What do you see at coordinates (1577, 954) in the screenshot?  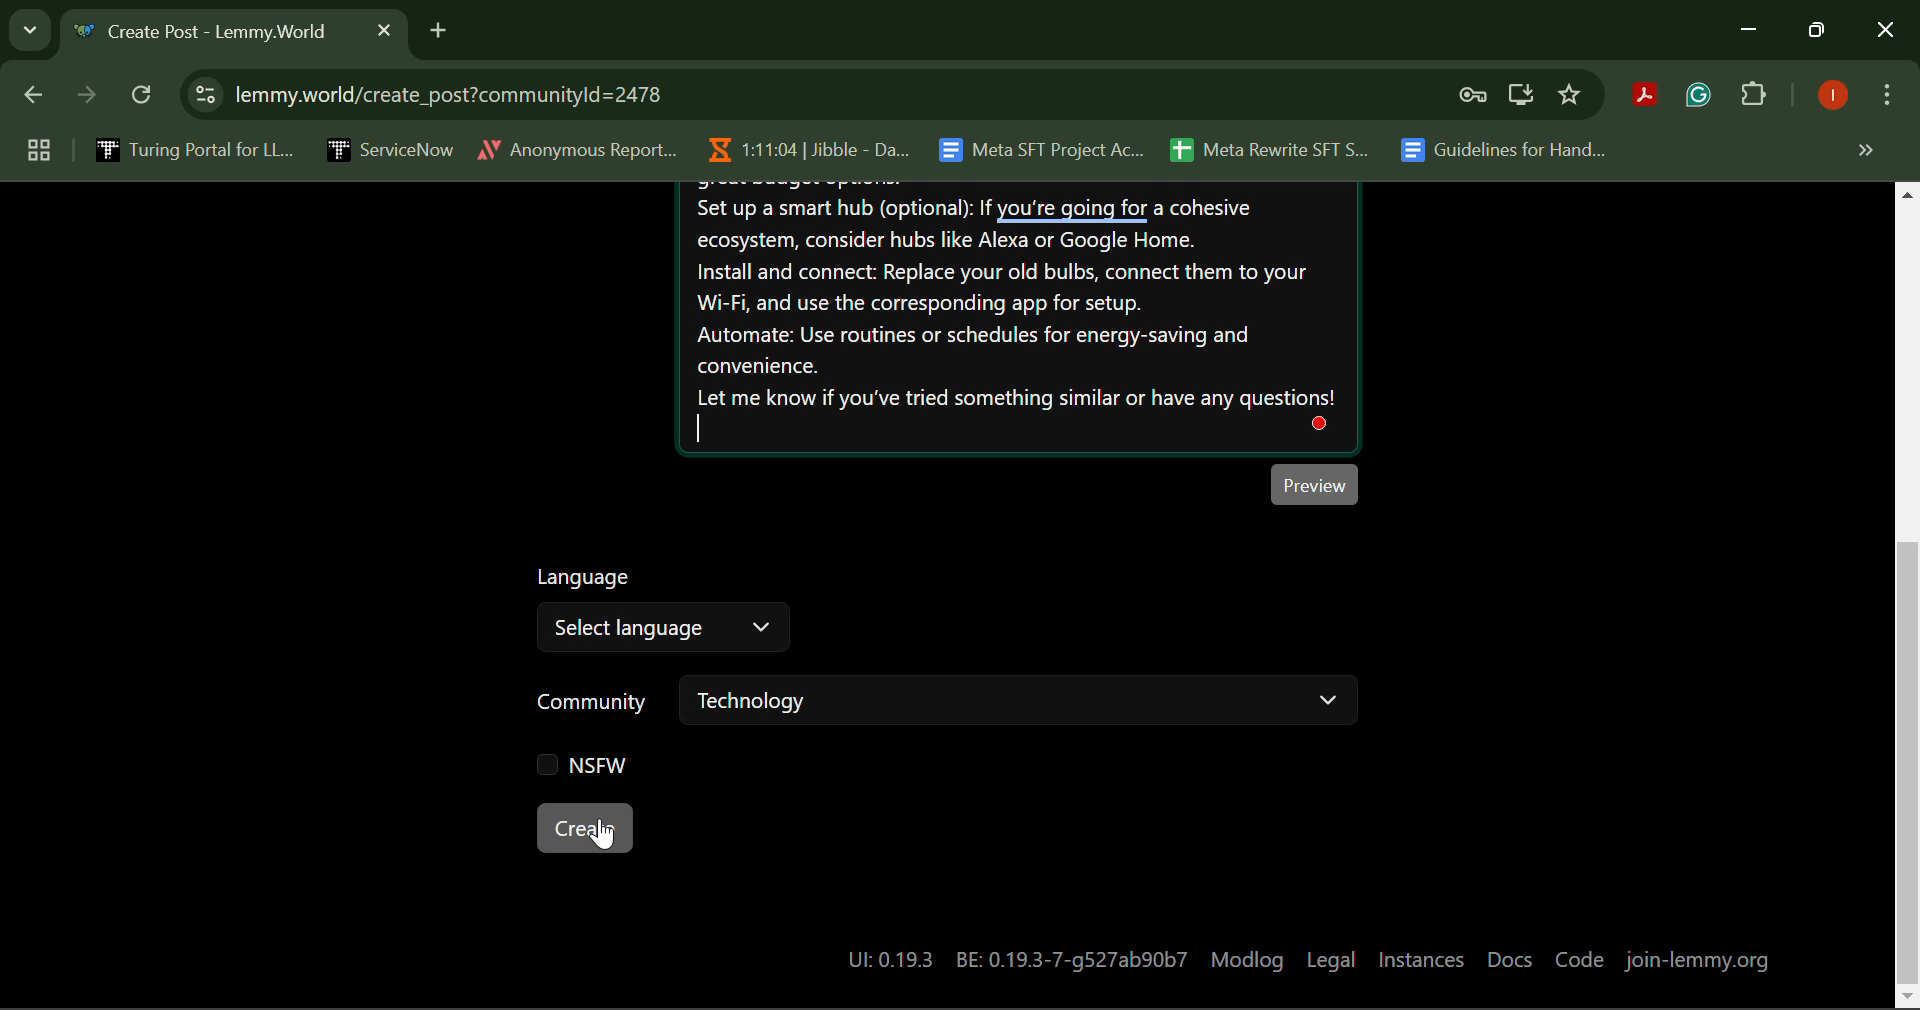 I see `Code` at bounding box center [1577, 954].